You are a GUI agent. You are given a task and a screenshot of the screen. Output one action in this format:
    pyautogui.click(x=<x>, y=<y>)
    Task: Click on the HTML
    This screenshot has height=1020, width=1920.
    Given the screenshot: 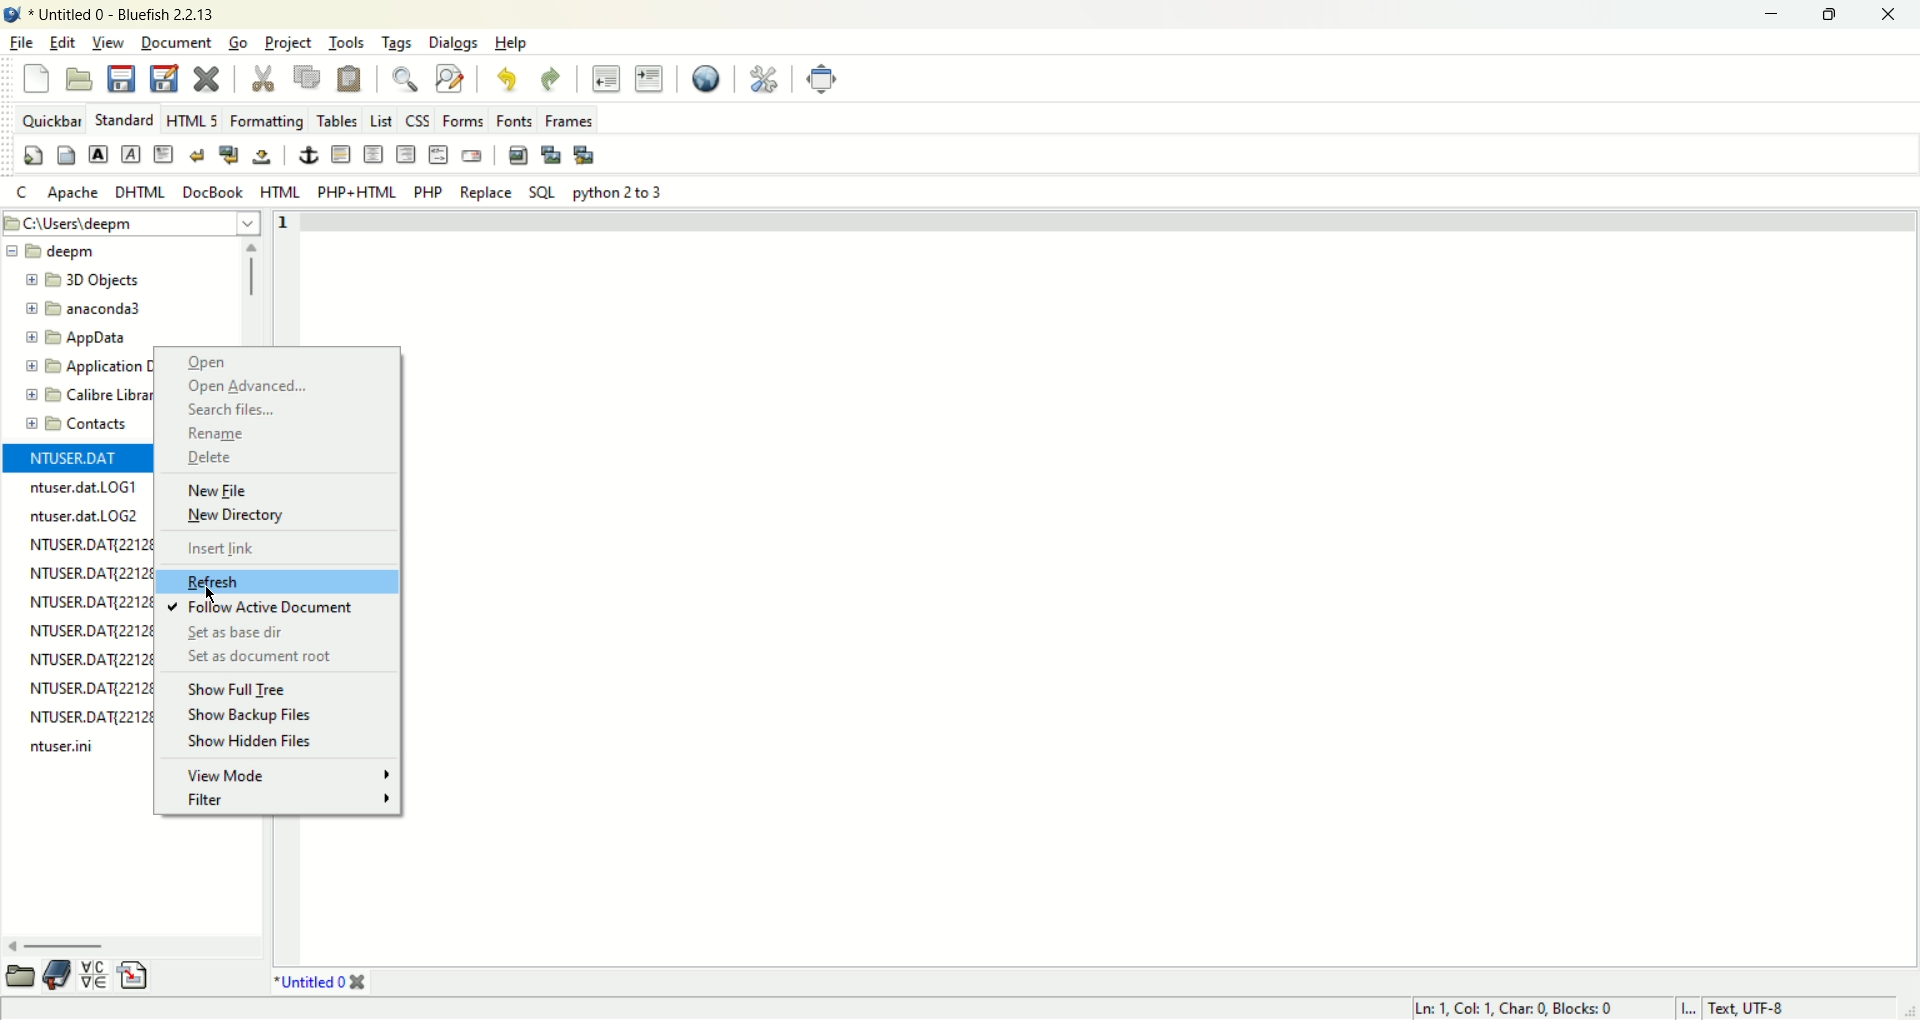 What is the action you would take?
    pyautogui.click(x=281, y=191)
    